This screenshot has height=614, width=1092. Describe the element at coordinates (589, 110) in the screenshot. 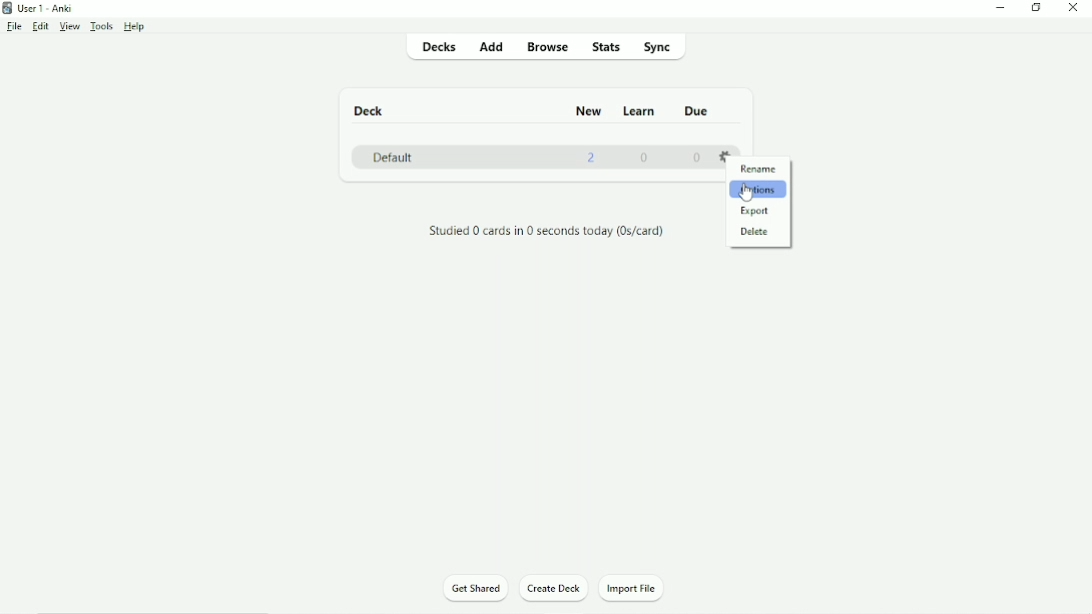

I see `New` at that location.